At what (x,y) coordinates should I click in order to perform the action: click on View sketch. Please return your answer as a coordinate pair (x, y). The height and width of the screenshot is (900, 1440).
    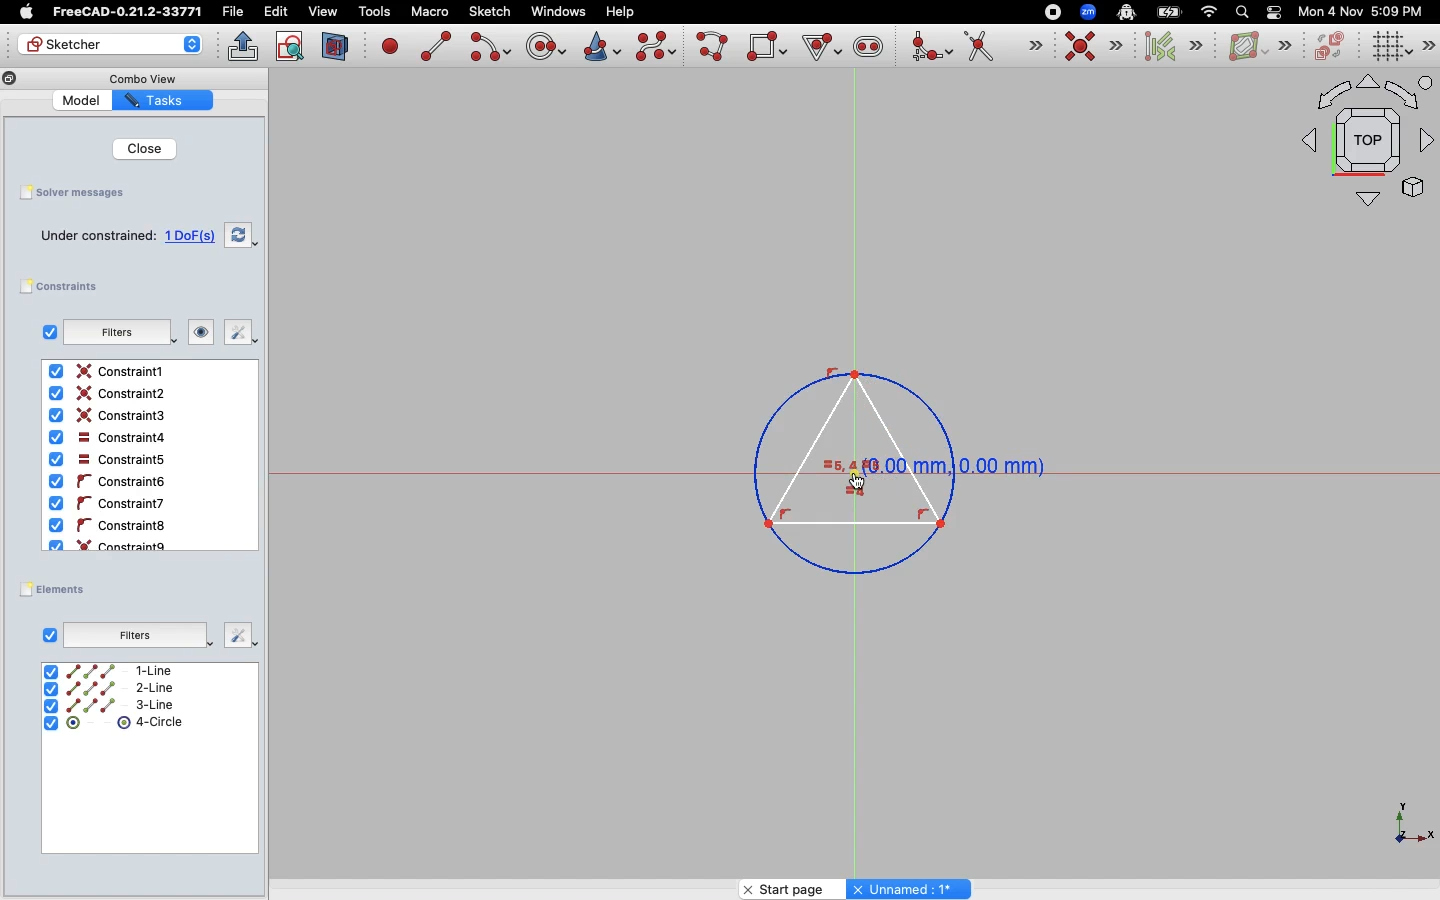
    Looking at the image, I should click on (291, 47).